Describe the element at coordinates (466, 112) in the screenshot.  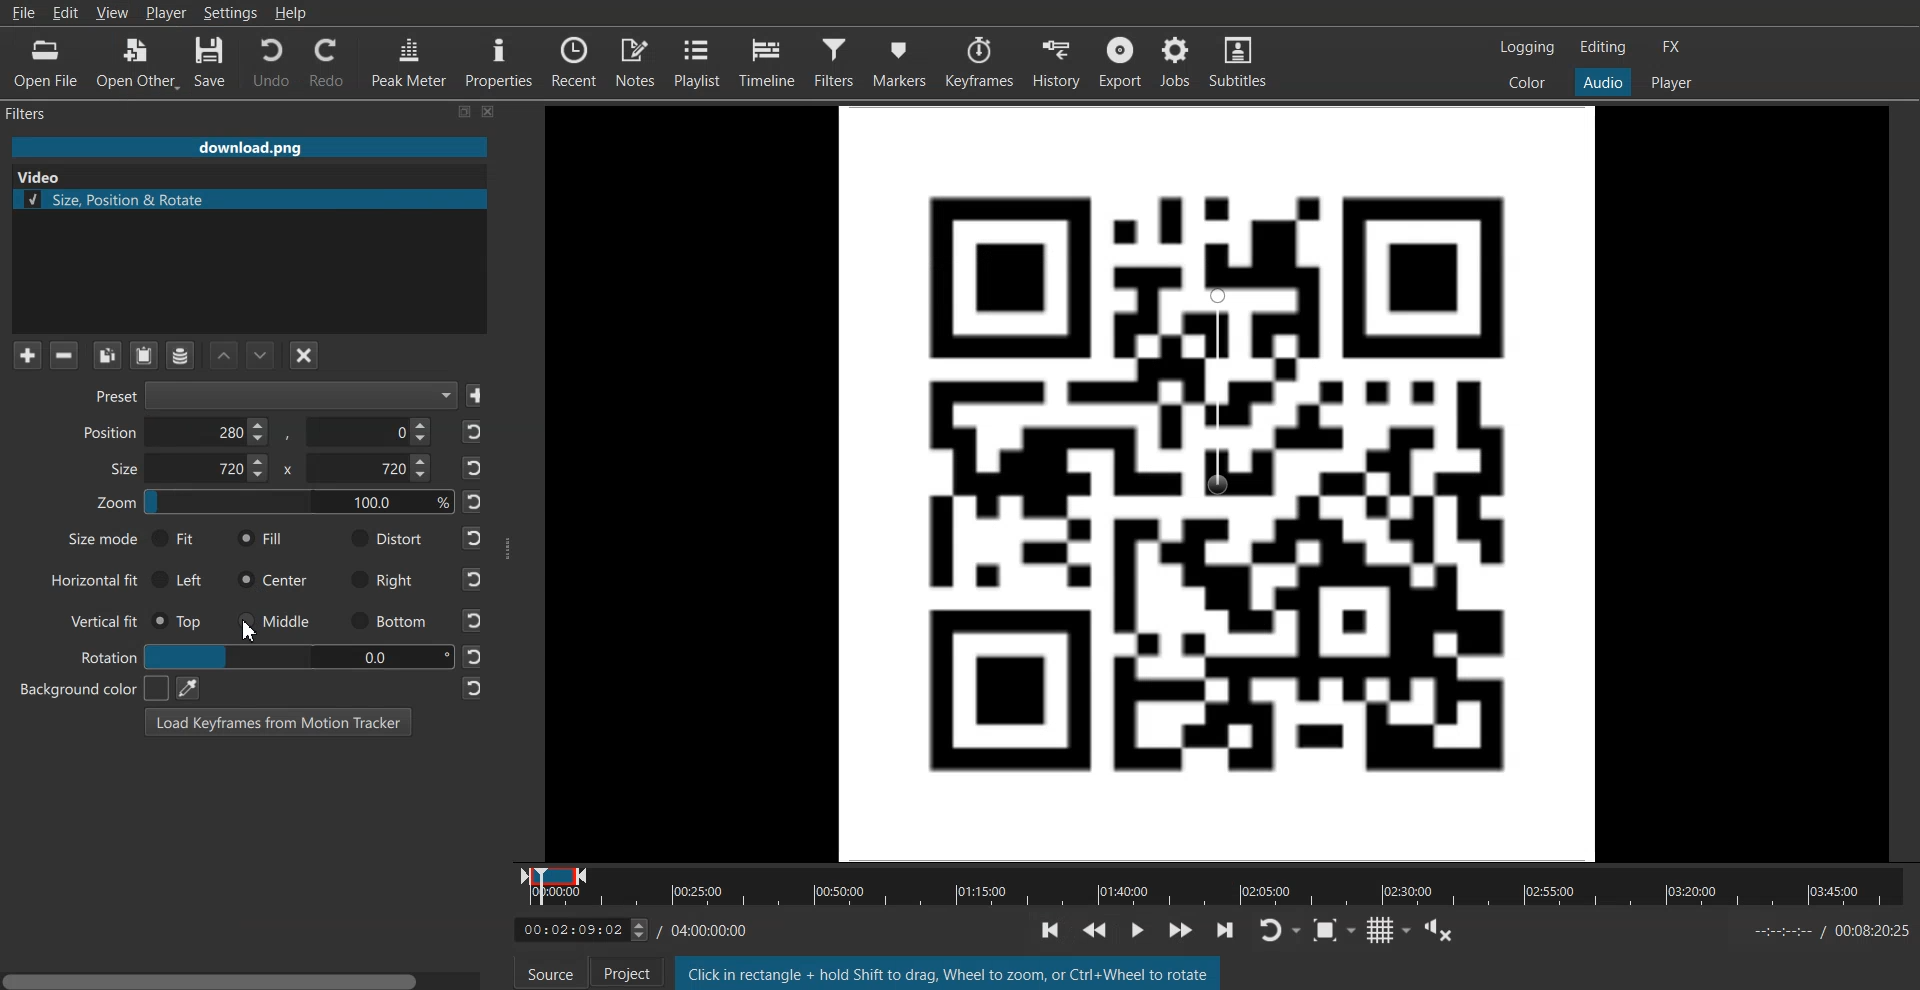
I see `Maximize` at that location.